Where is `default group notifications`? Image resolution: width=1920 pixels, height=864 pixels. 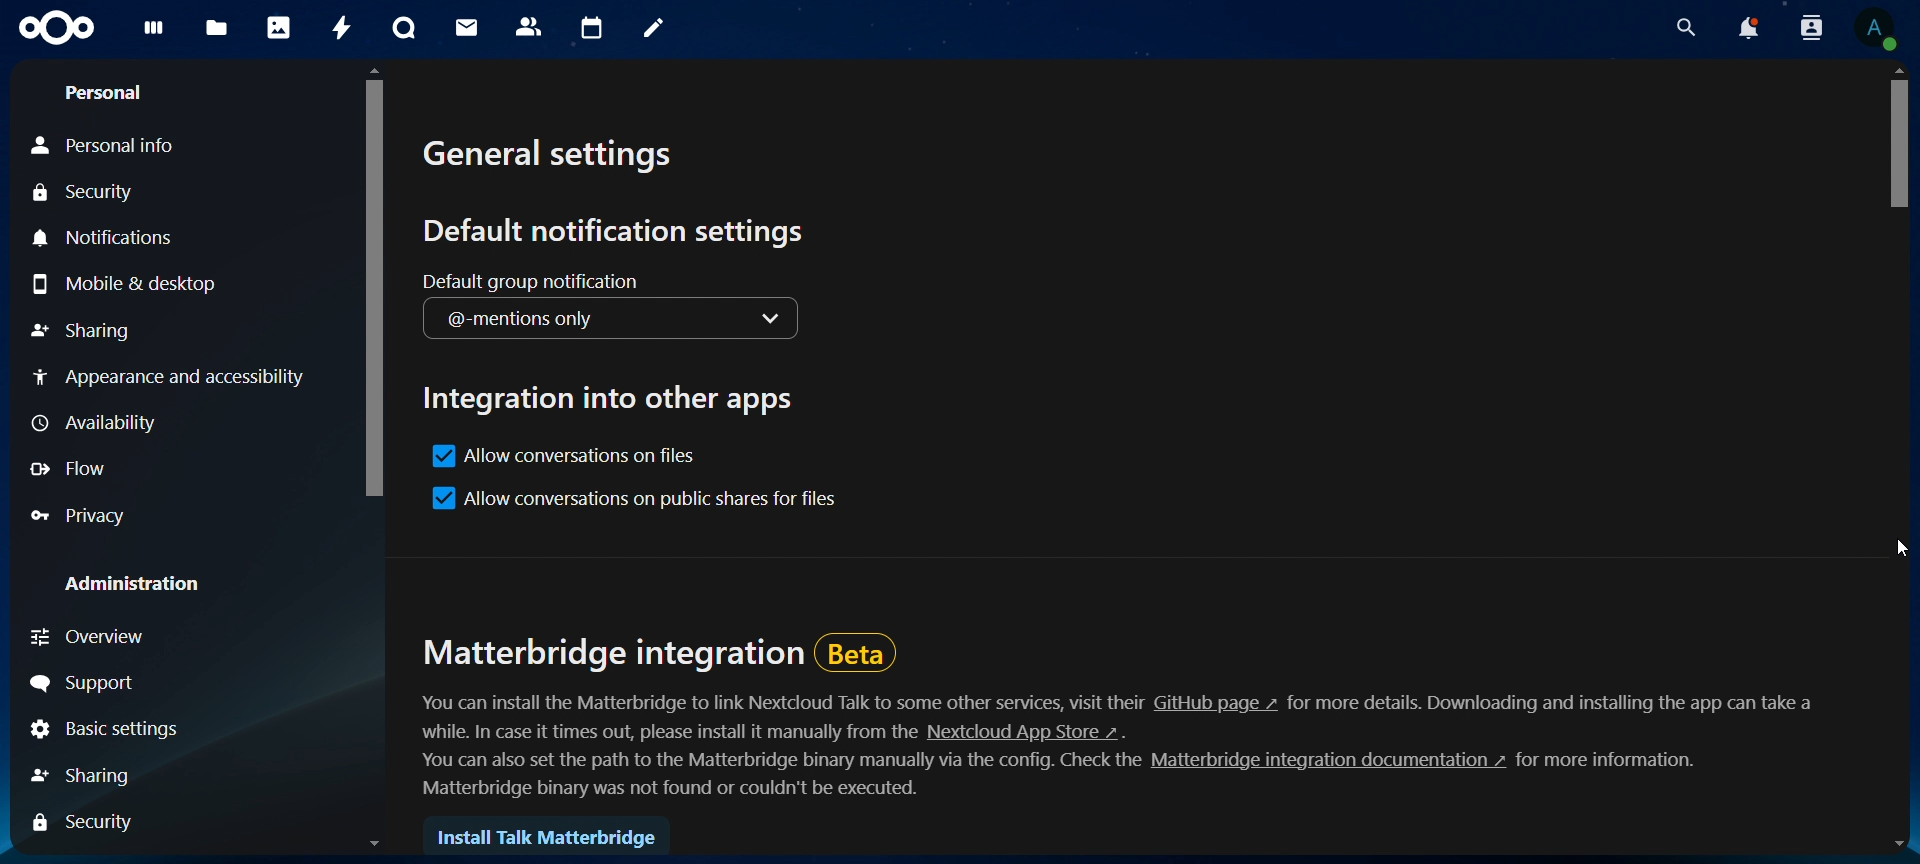 default group notifications is located at coordinates (535, 286).